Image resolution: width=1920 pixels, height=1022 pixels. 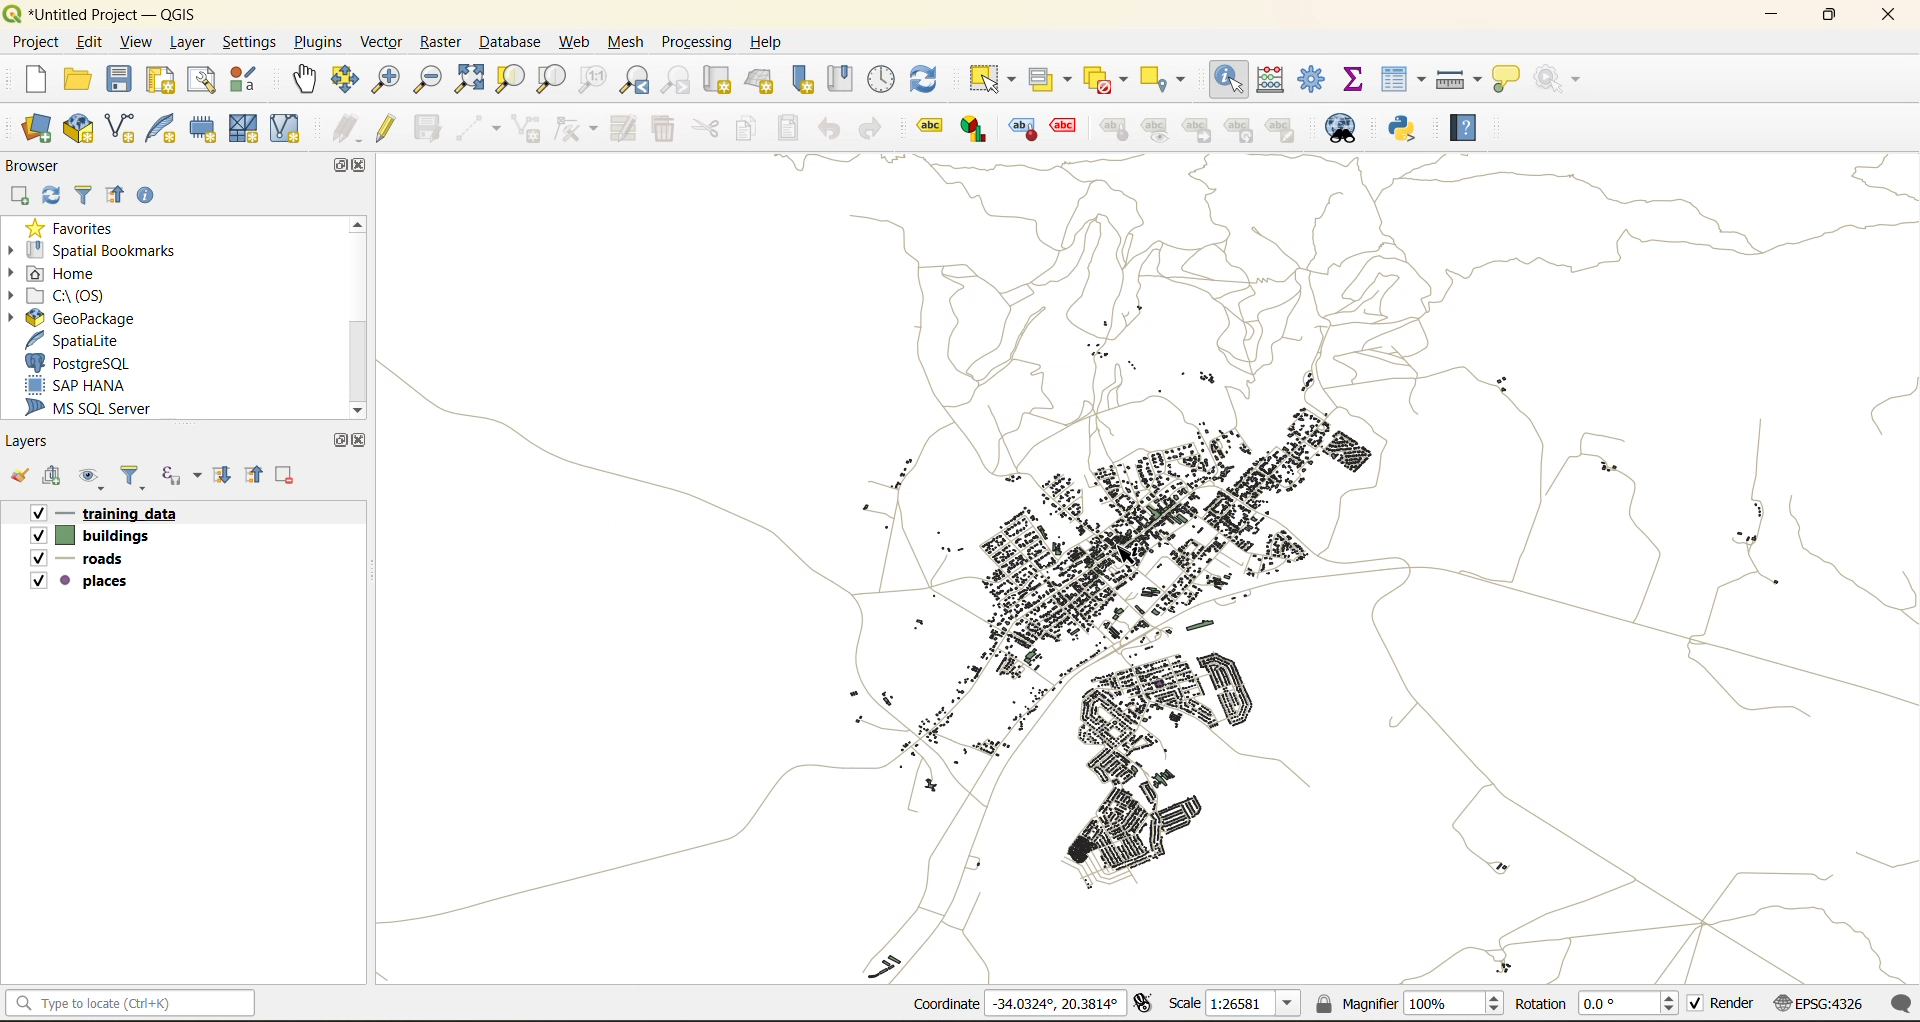 What do you see at coordinates (1136, 561) in the screenshot?
I see `Pointer` at bounding box center [1136, 561].